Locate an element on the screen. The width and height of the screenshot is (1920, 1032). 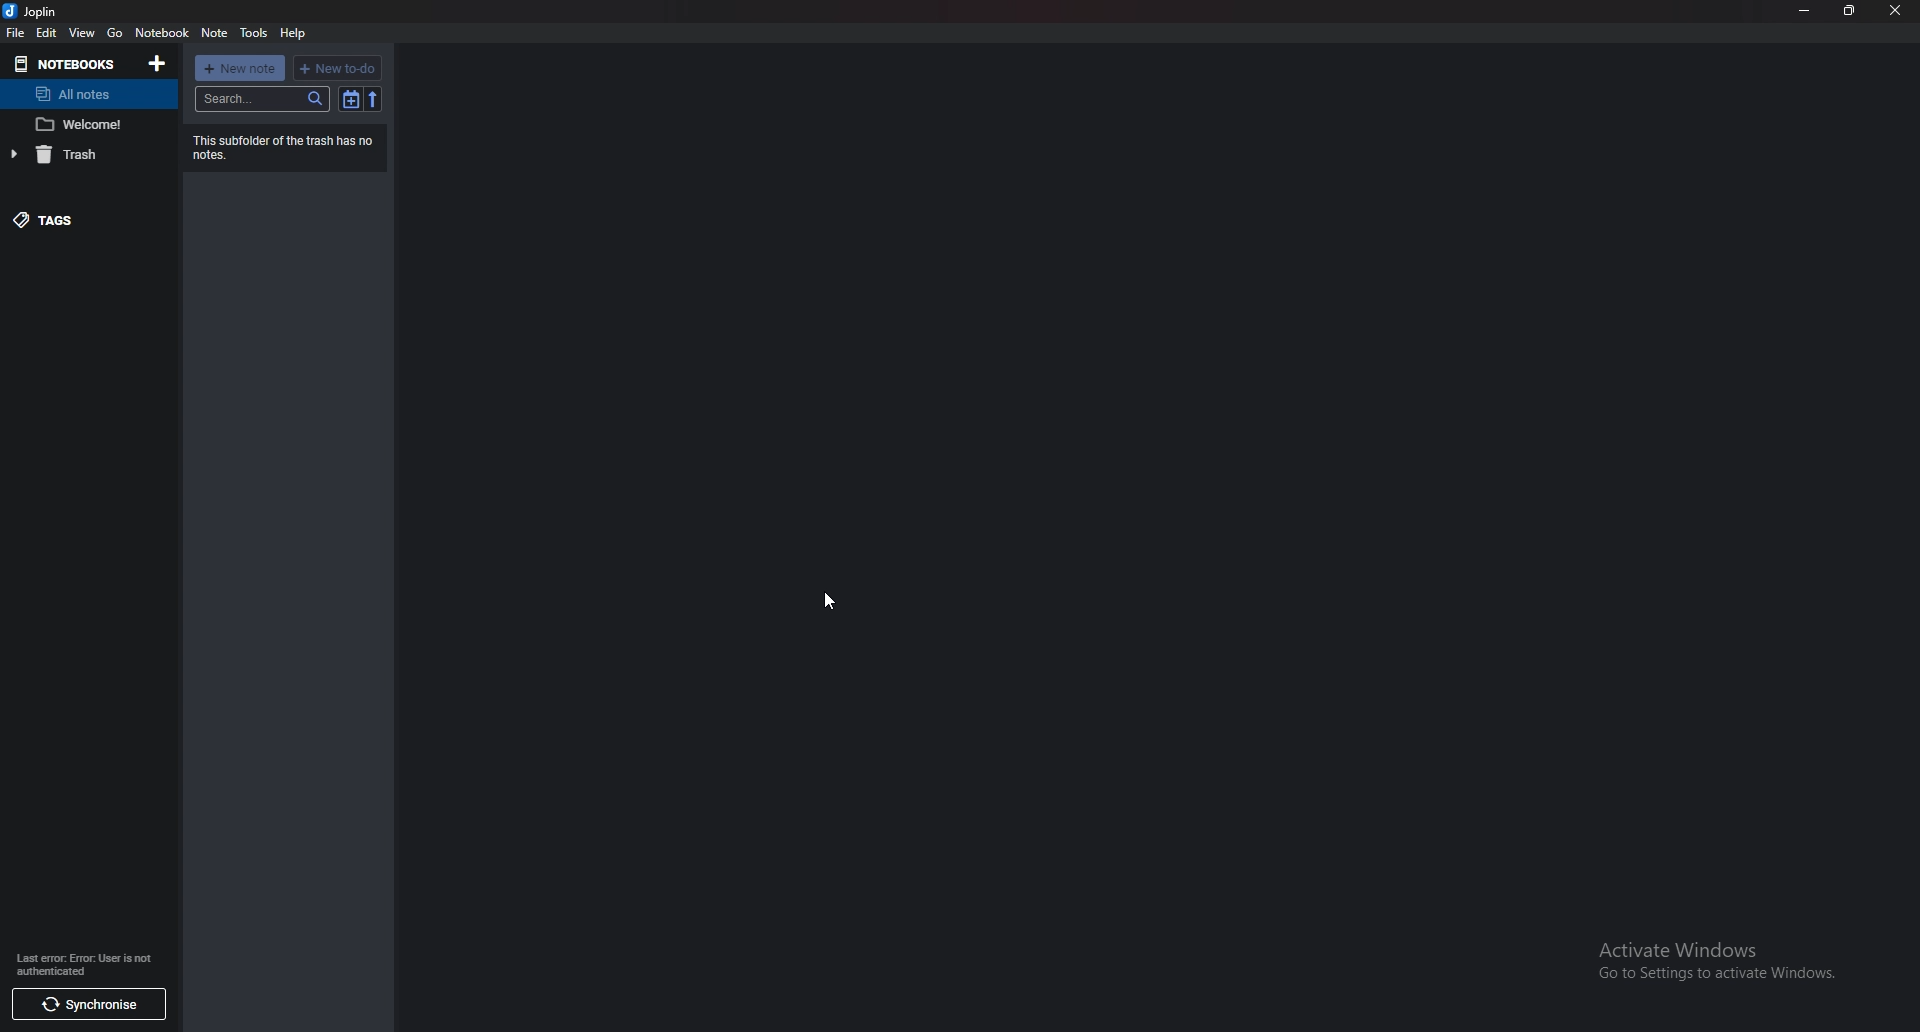
activate windows message advisory is located at coordinates (1714, 960).